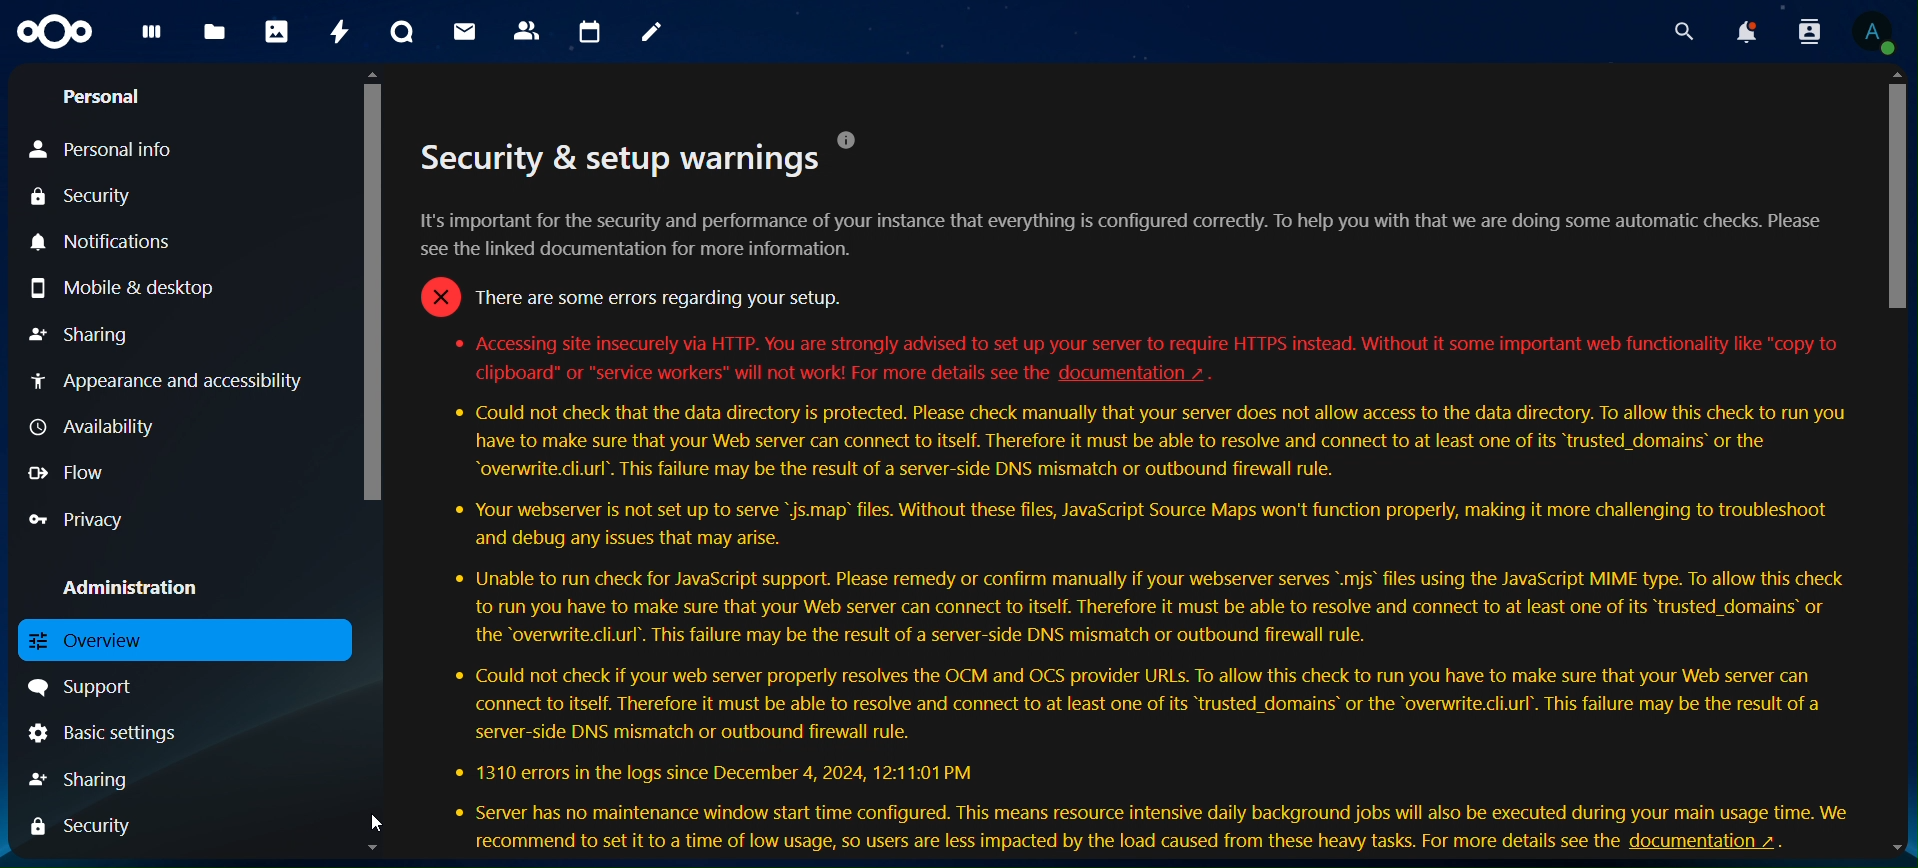 This screenshot has height=868, width=1918. What do you see at coordinates (90, 638) in the screenshot?
I see `overview` at bounding box center [90, 638].